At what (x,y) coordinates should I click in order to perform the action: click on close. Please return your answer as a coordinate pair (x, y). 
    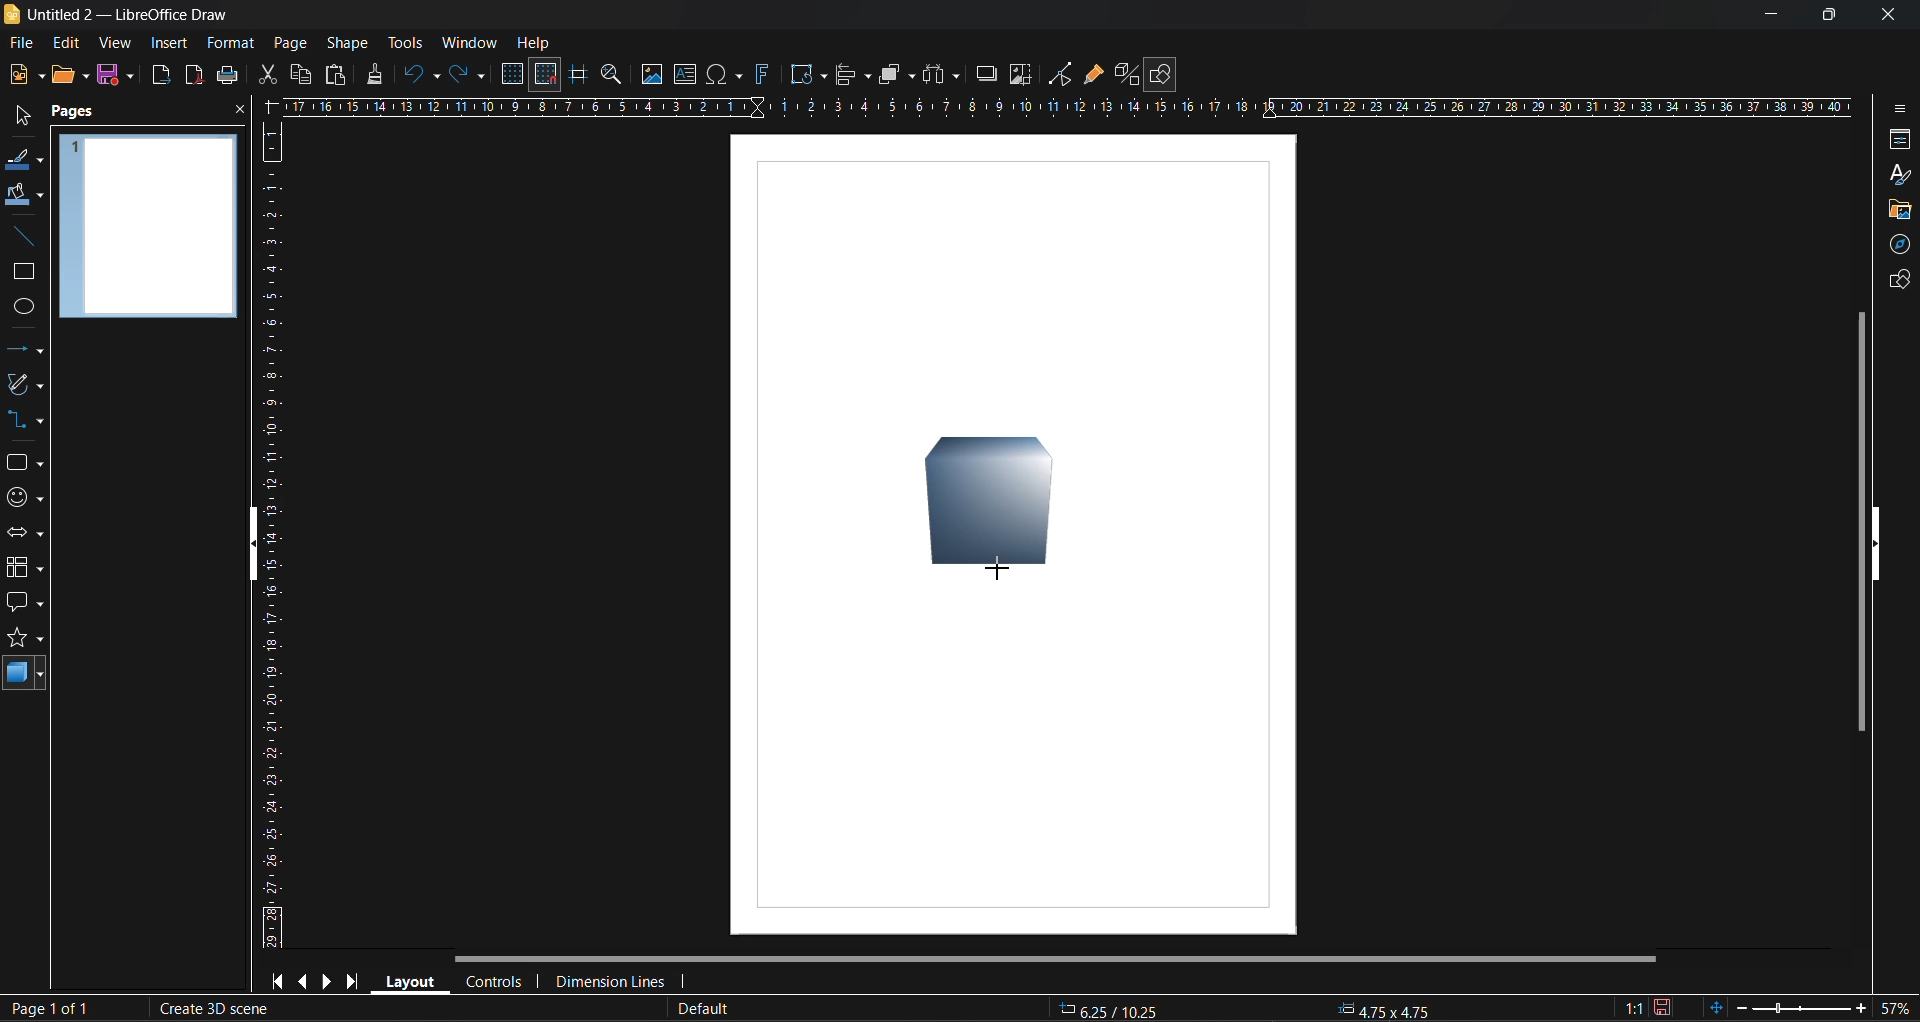
    Looking at the image, I should click on (237, 114).